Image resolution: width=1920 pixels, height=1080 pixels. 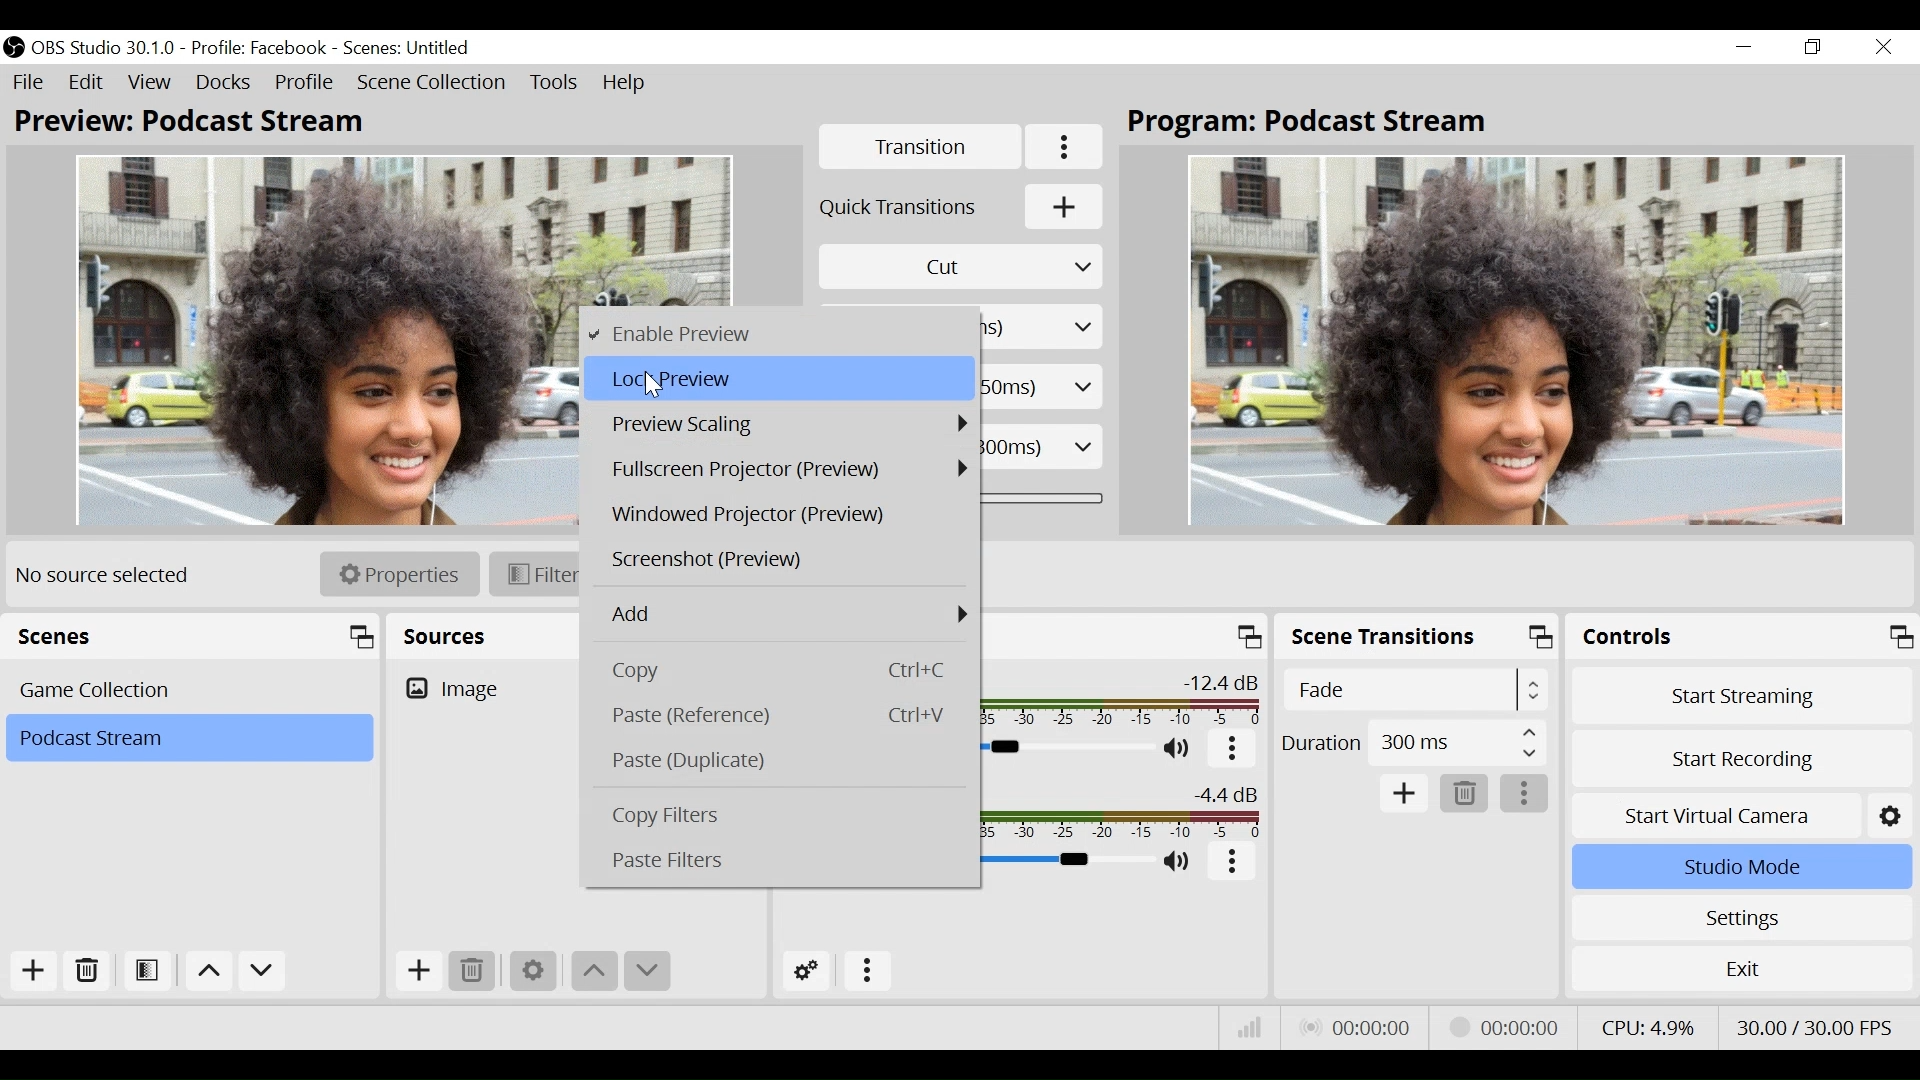 What do you see at coordinates (789, 670) in the screenshot?
I see `Copy` at bounding box center [789, 670].